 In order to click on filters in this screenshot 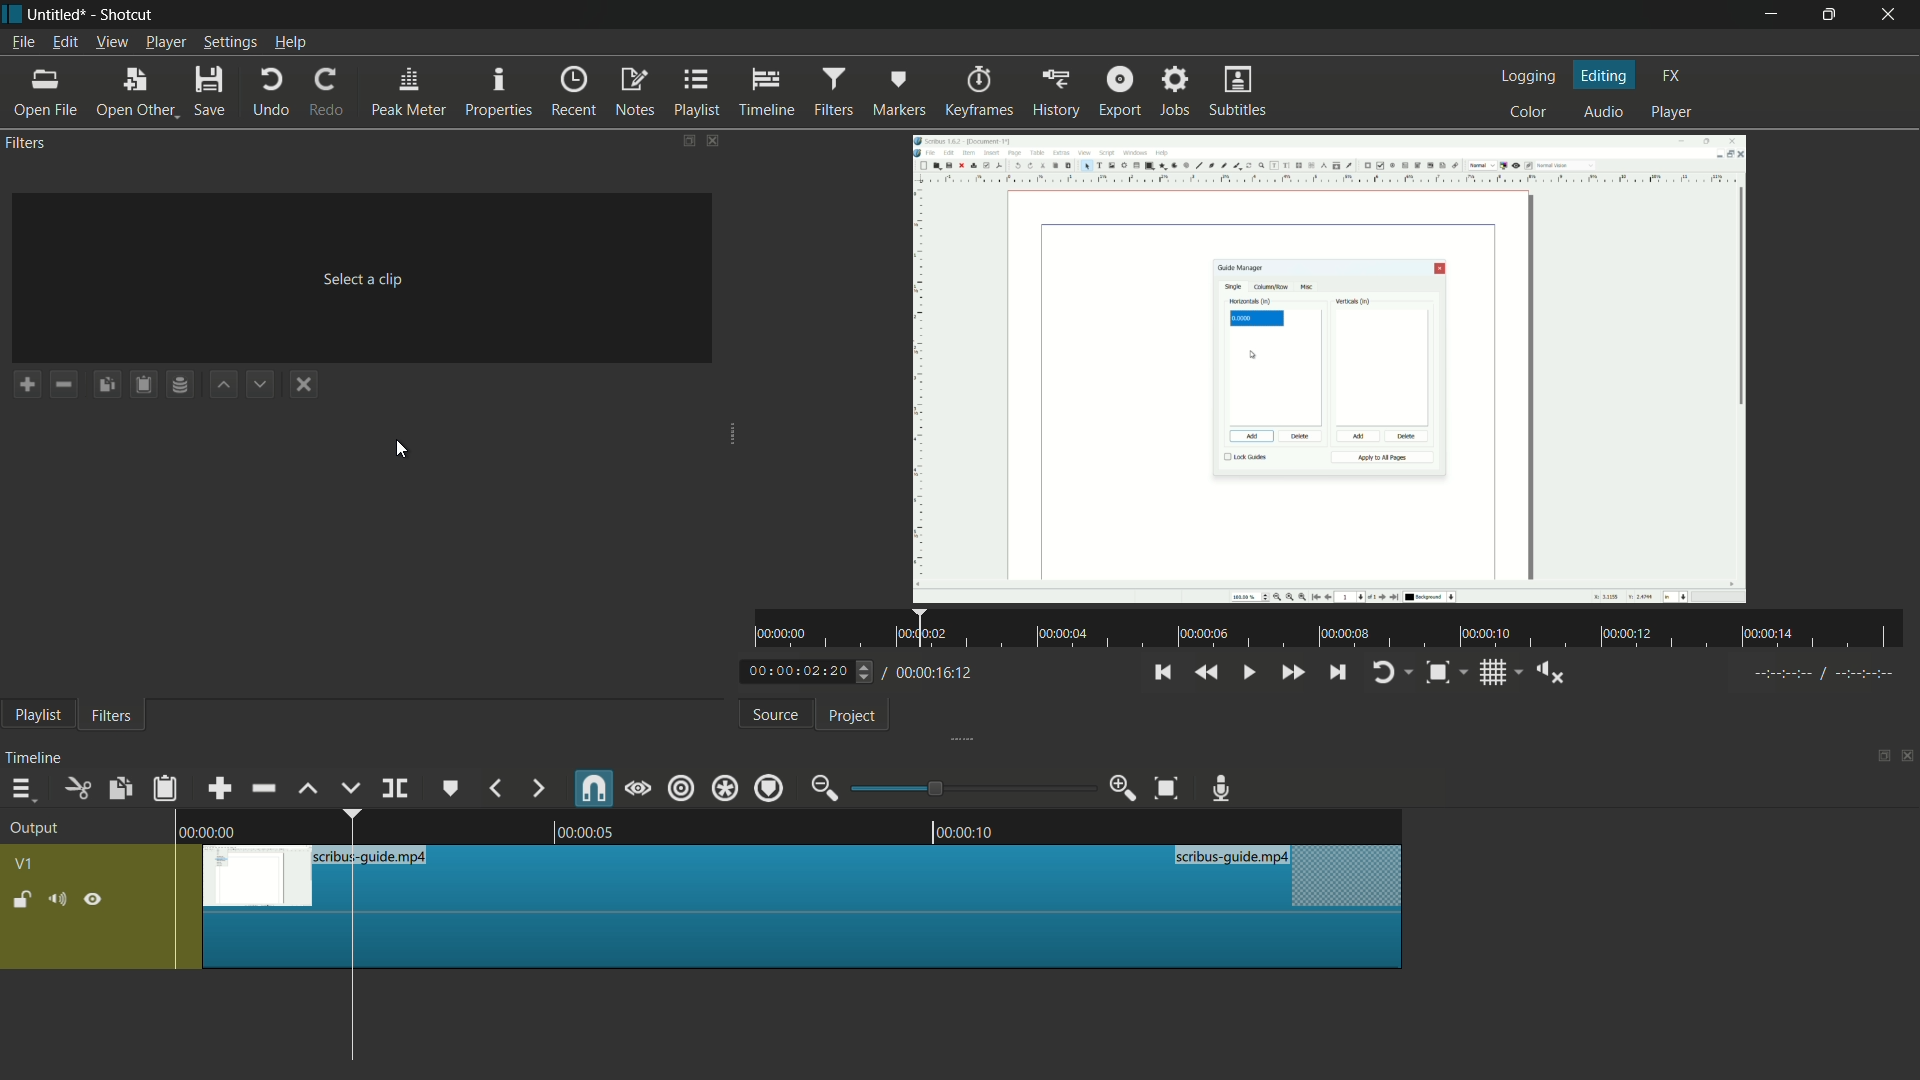, I will do `click(836, 92)`.